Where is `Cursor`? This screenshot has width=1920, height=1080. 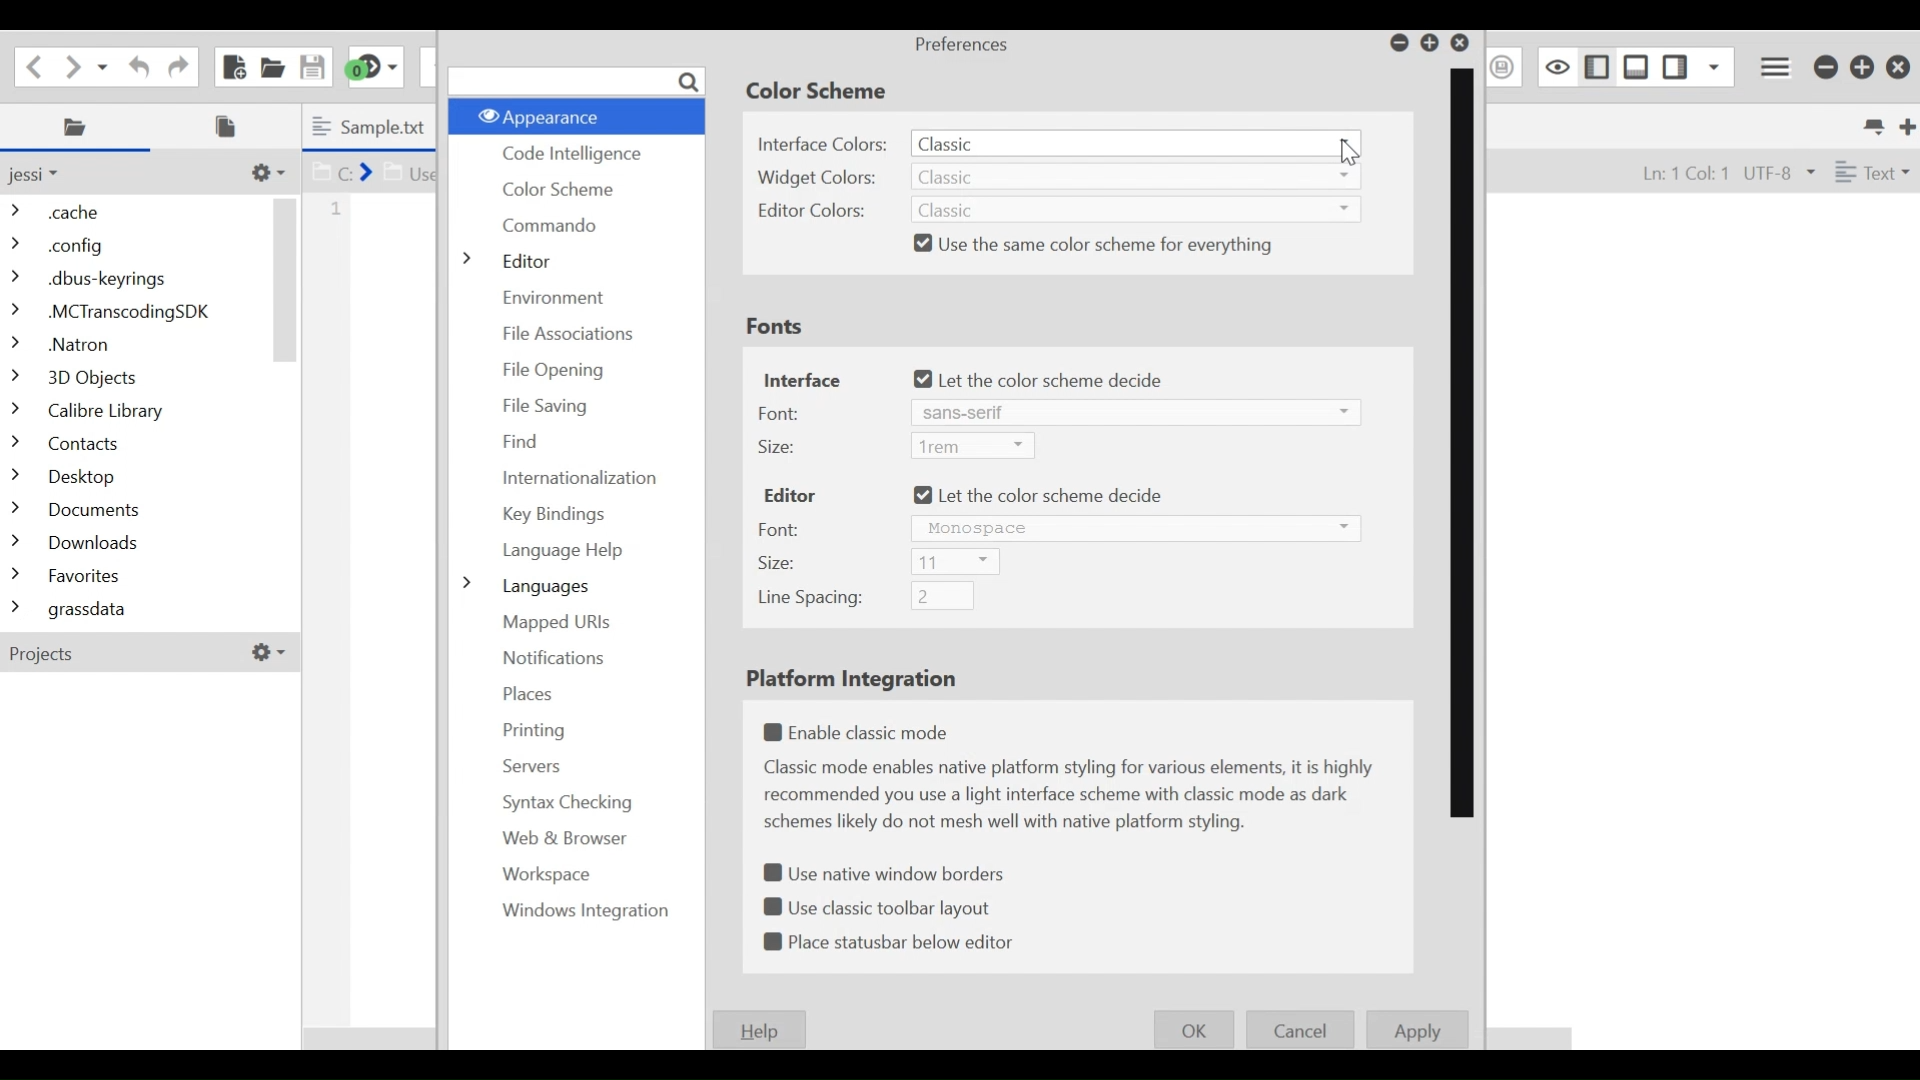 Cursor is located at coordinates (1353, 151).